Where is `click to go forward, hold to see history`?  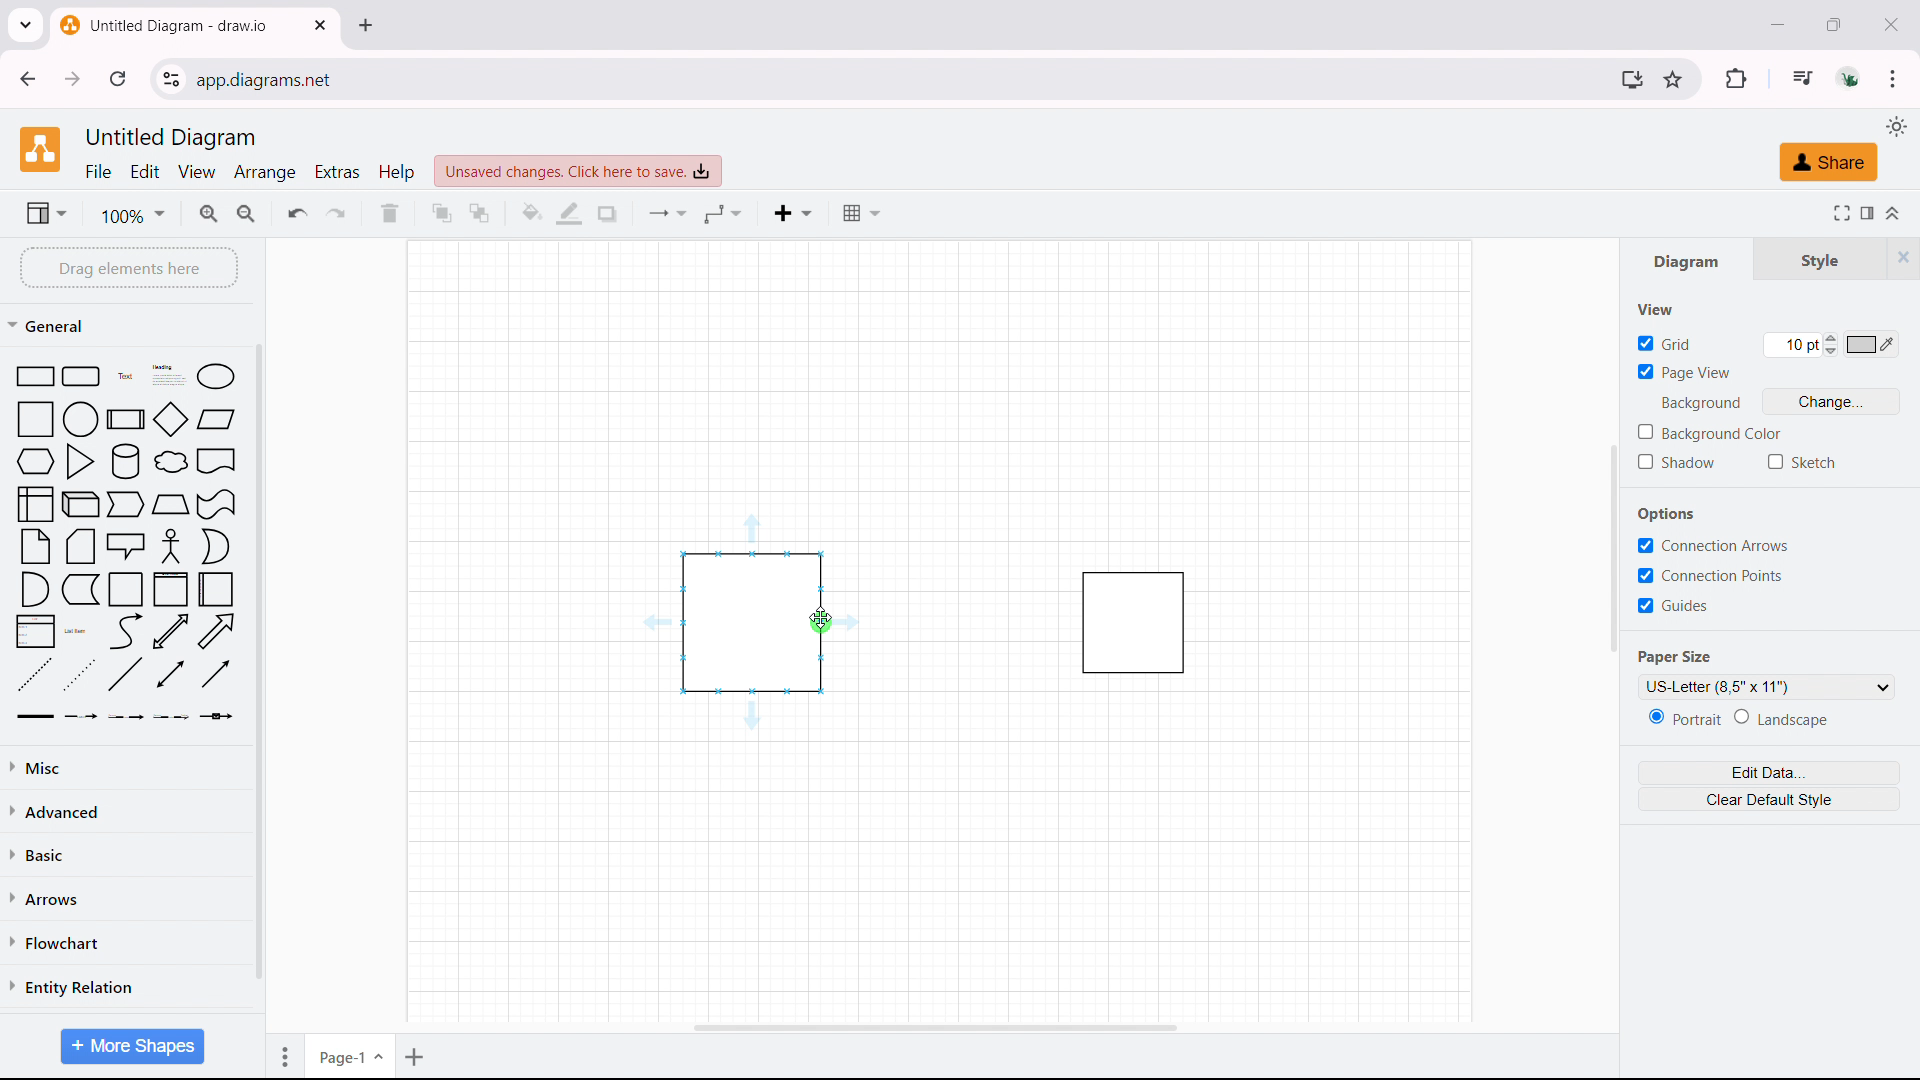
click to go forward, hold to see history is located at coordinates (73, 79).